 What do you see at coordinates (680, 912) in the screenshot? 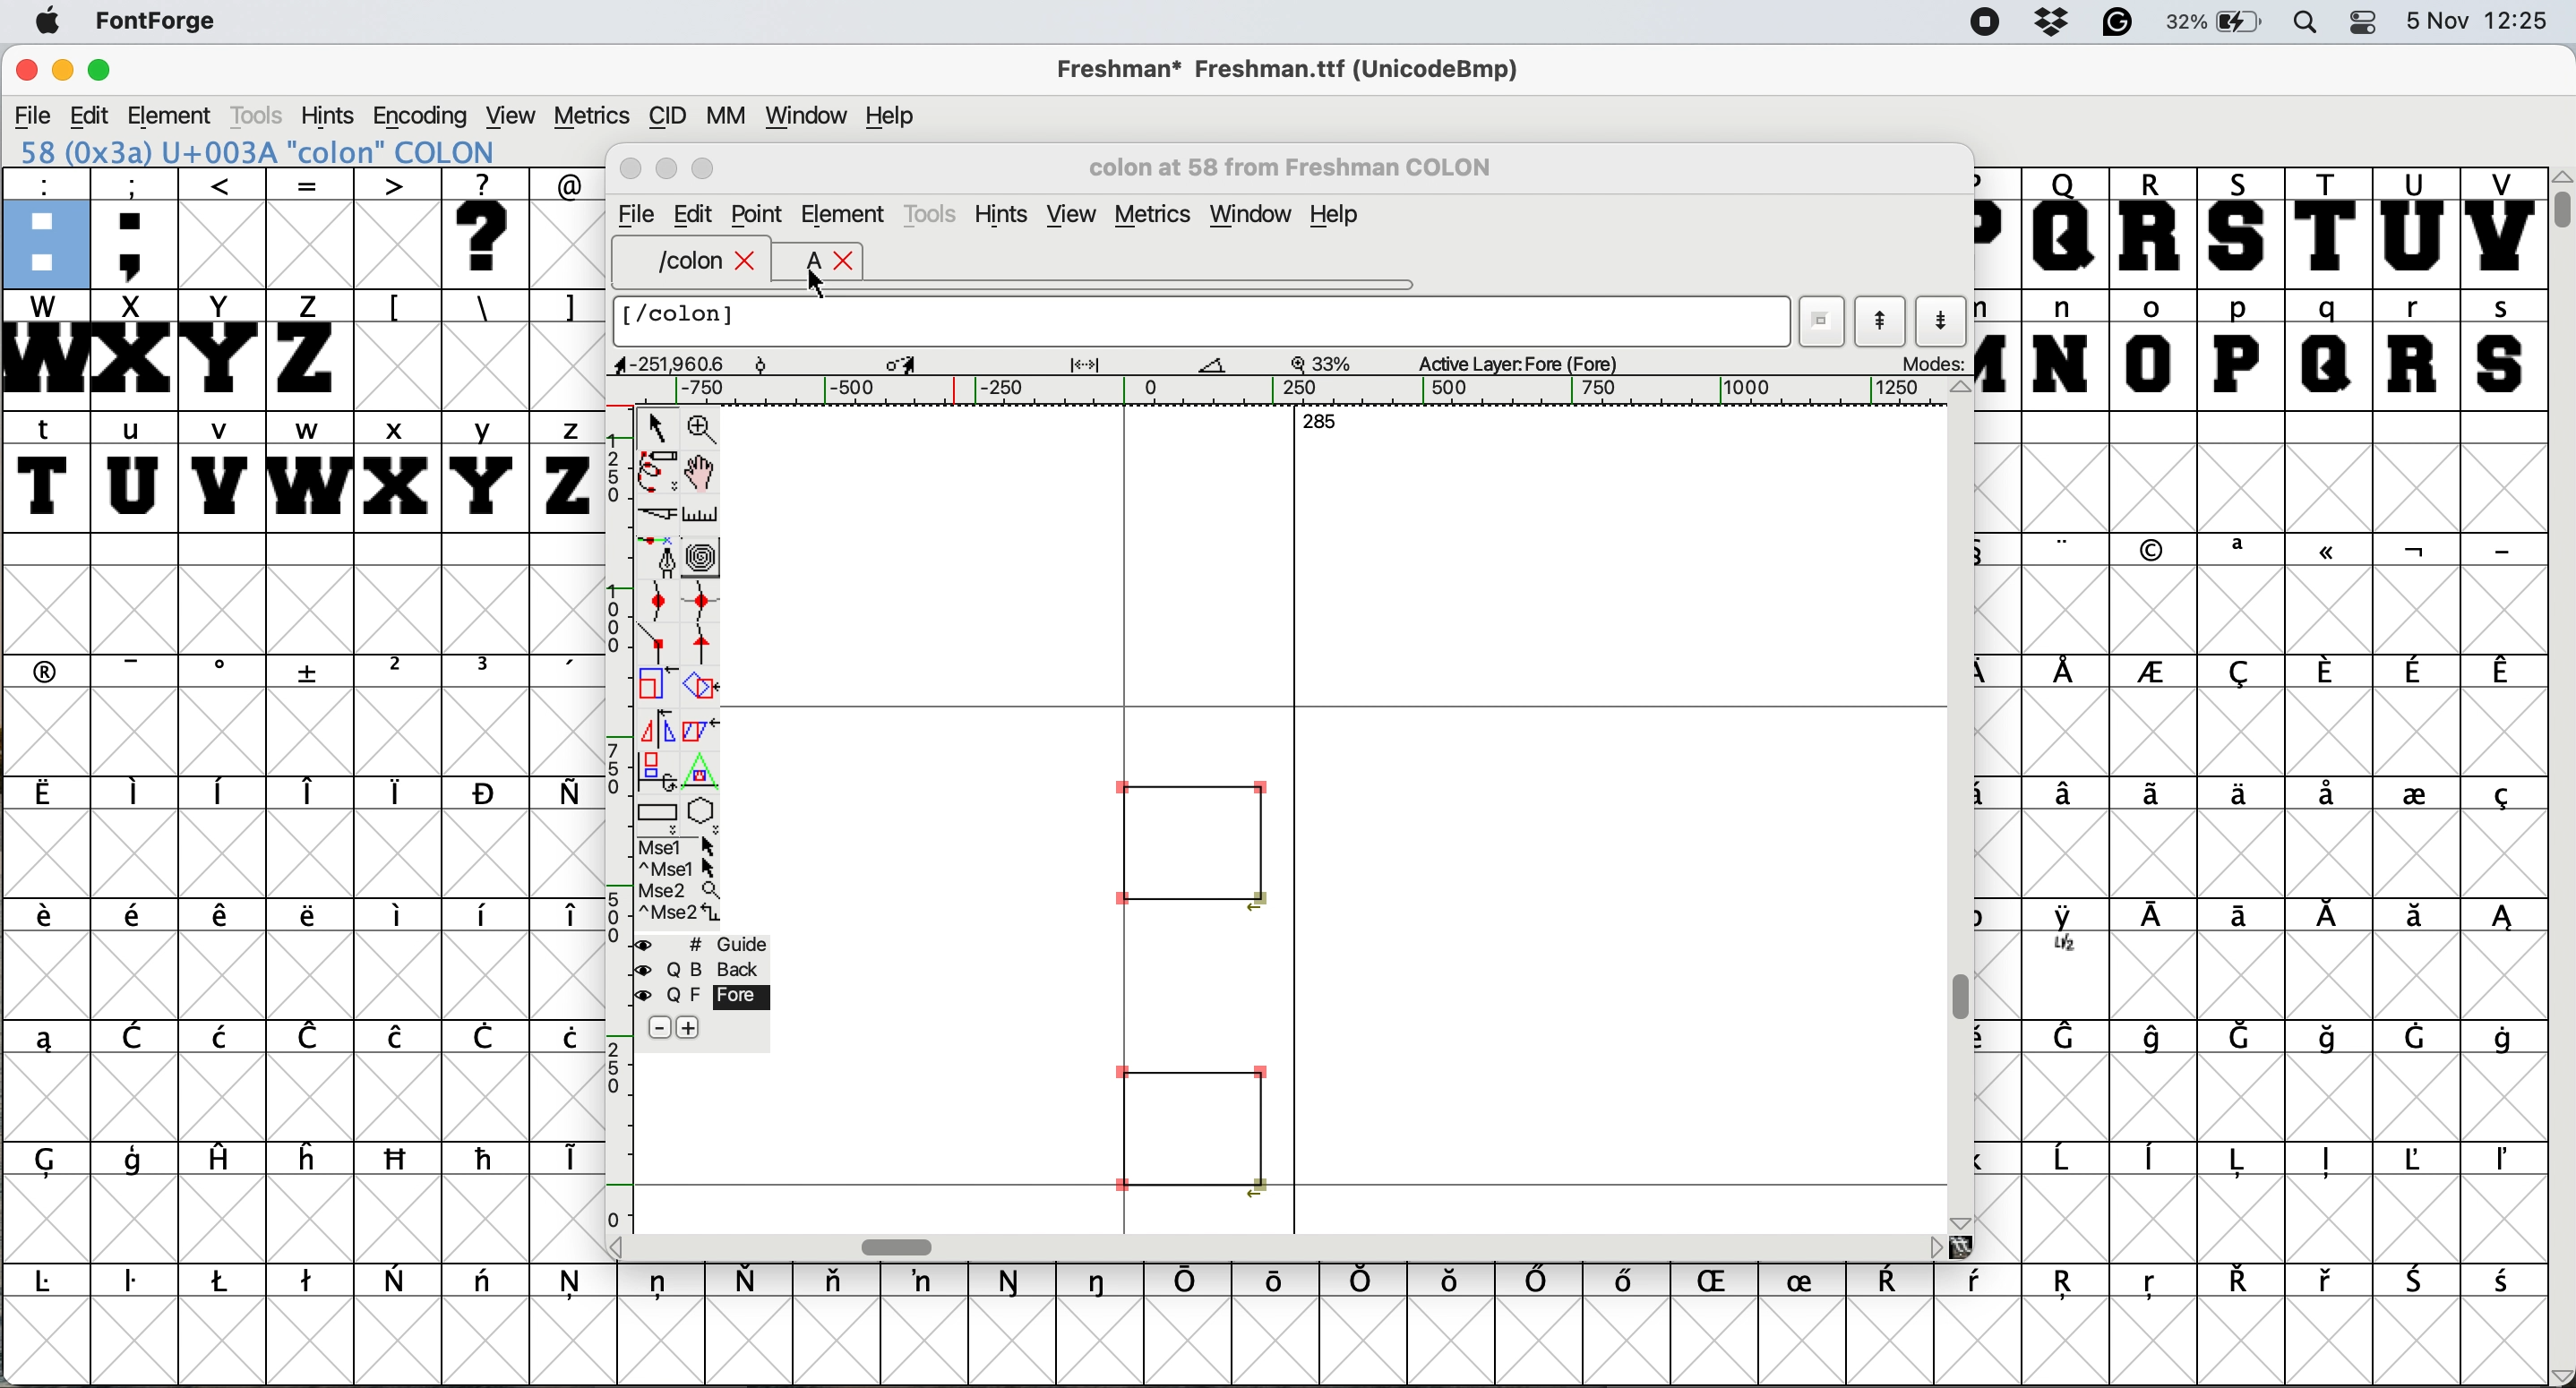
I see `^Mse2` at bounding box center [680, 912].